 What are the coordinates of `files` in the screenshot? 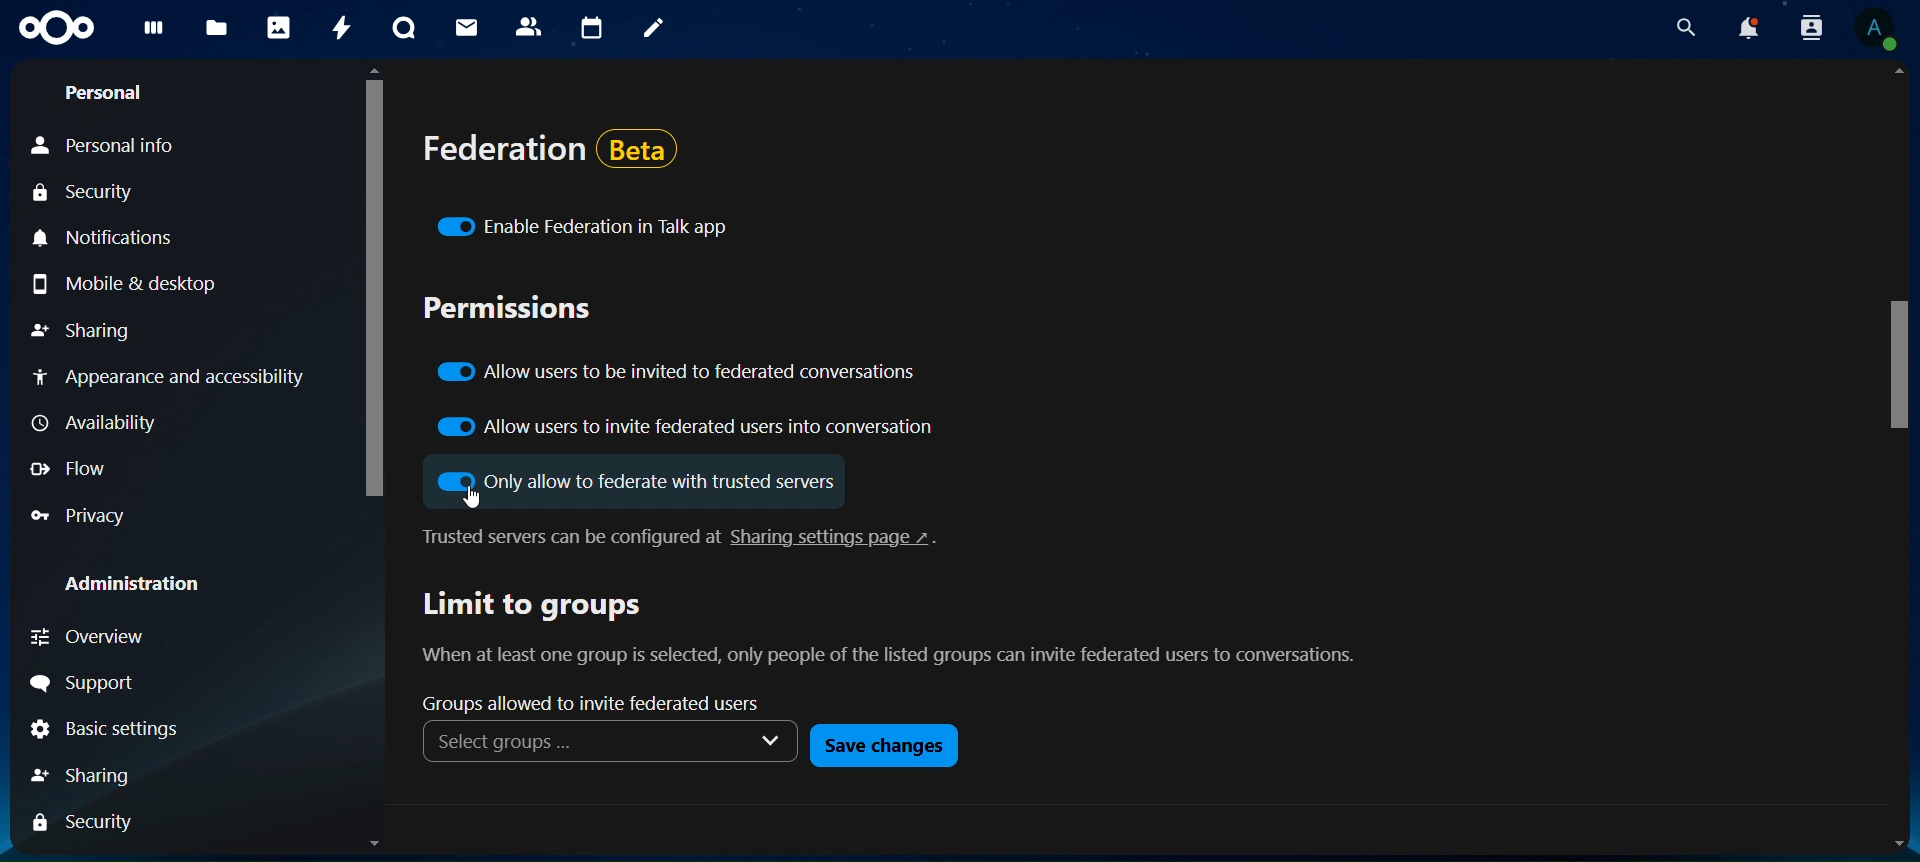 It's located at (216, 29).